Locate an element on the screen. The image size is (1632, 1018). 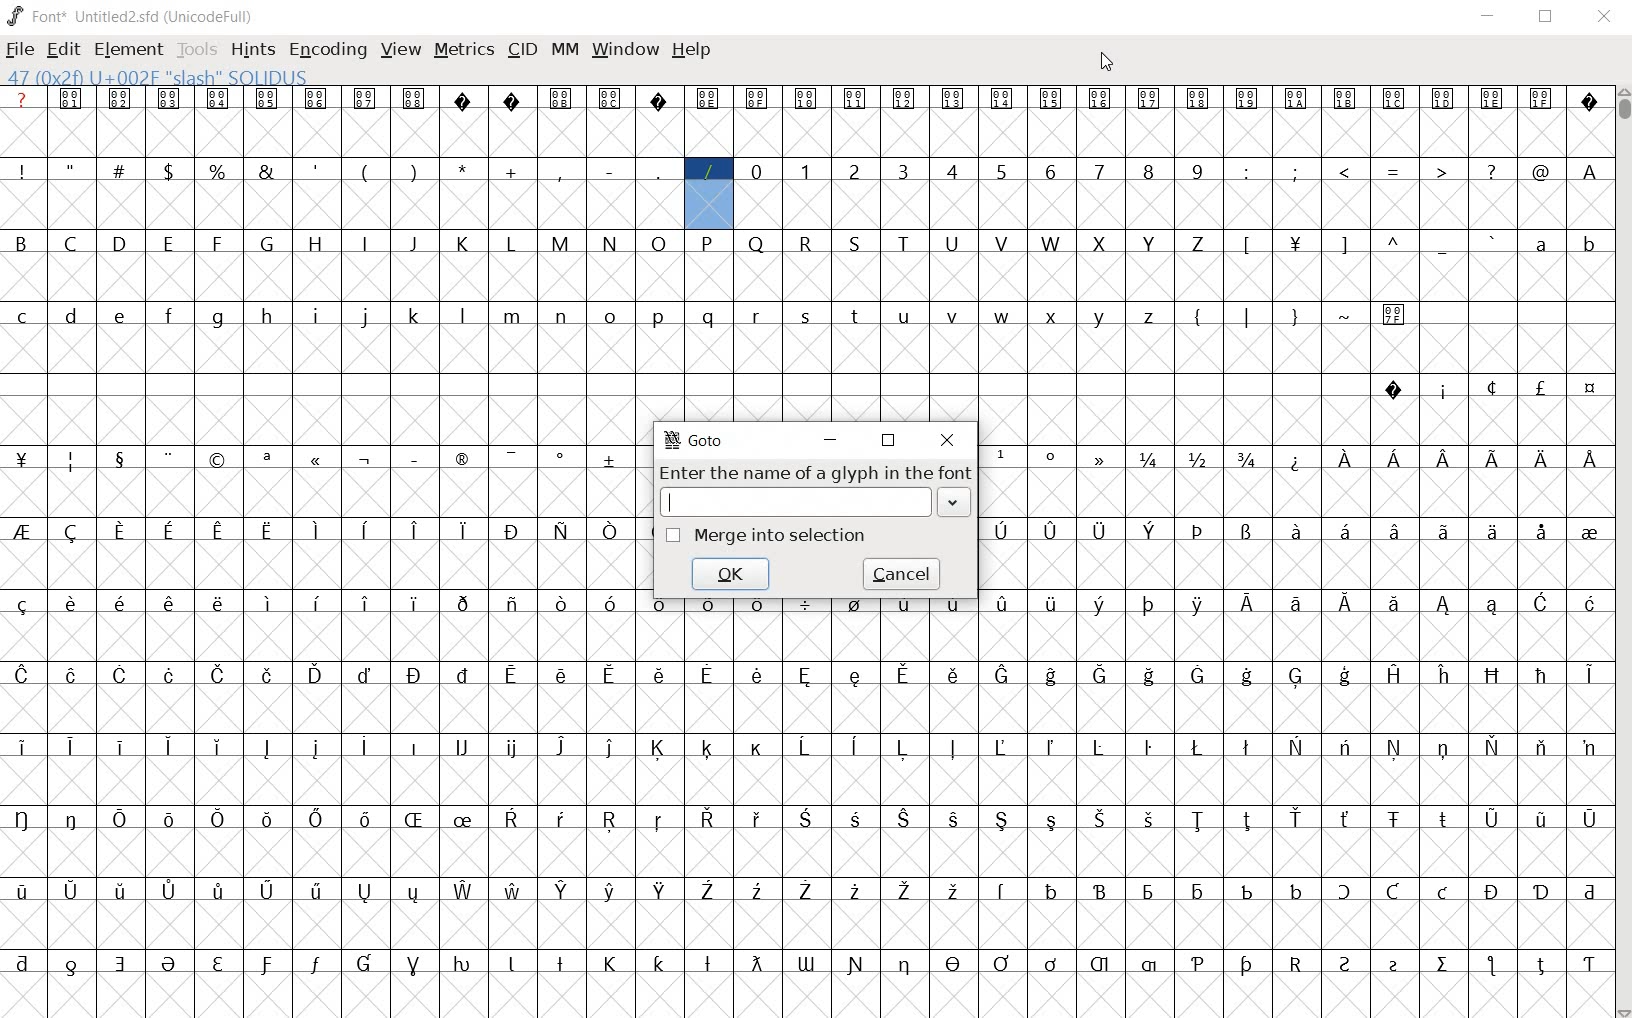
glyph is located at coordinates (219, 819).